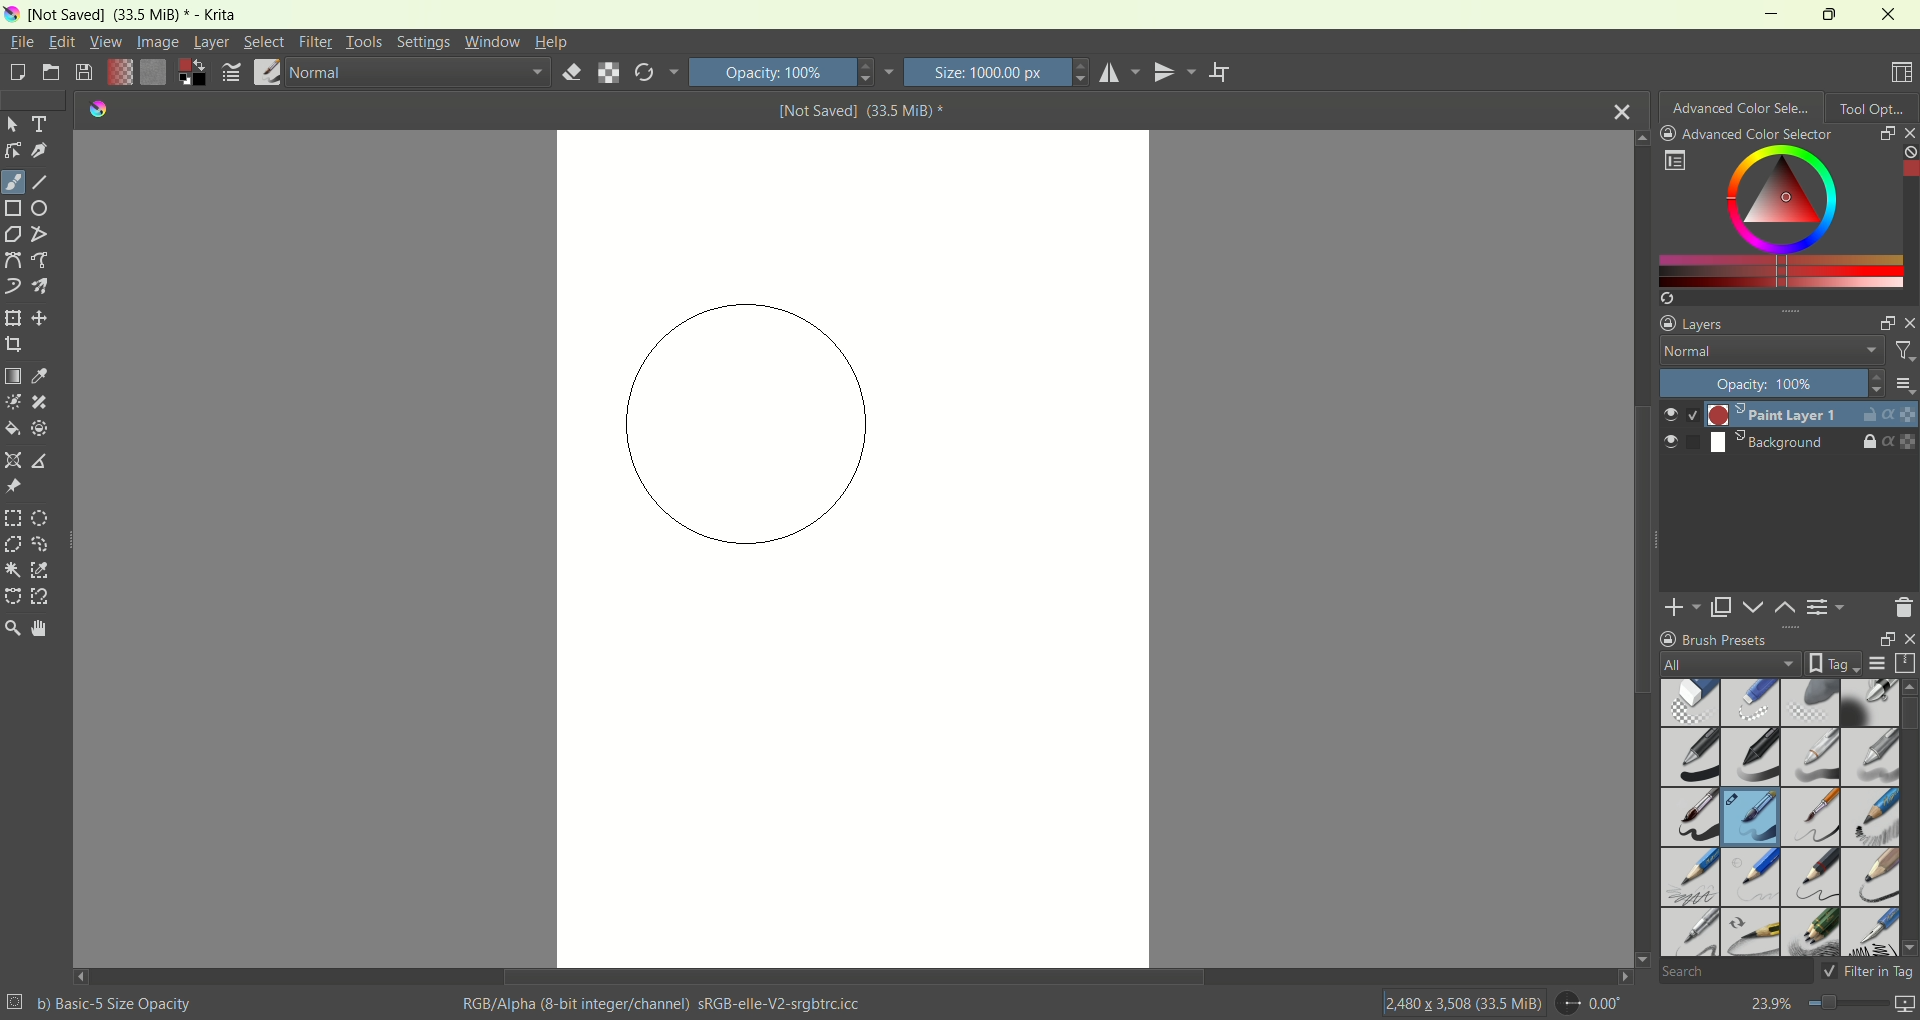 This screenshot has width=1920, height=1020. Describe the element at coordinates (268, 74) in the screenshot. I see `brush` at that location.